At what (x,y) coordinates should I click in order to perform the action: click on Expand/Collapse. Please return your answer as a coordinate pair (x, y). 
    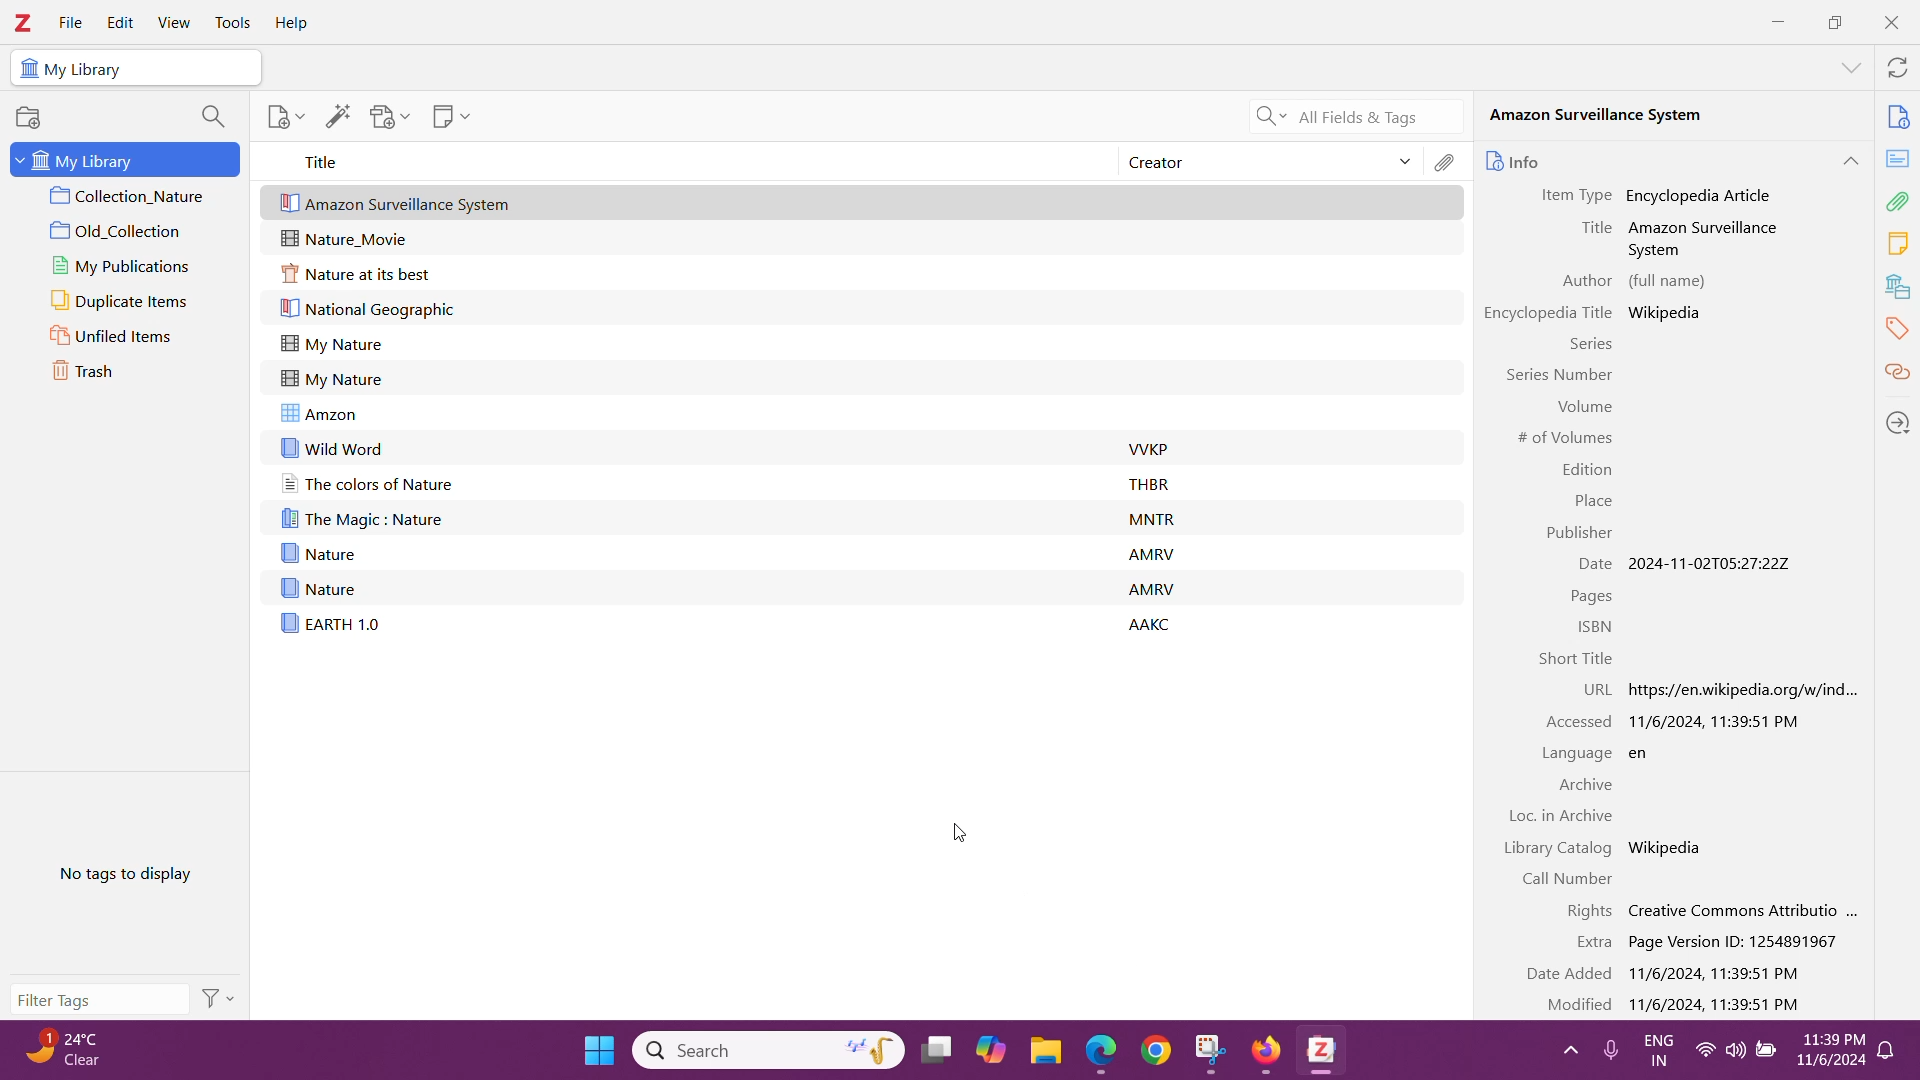
    Looking at the image, I should click on (18, 160).